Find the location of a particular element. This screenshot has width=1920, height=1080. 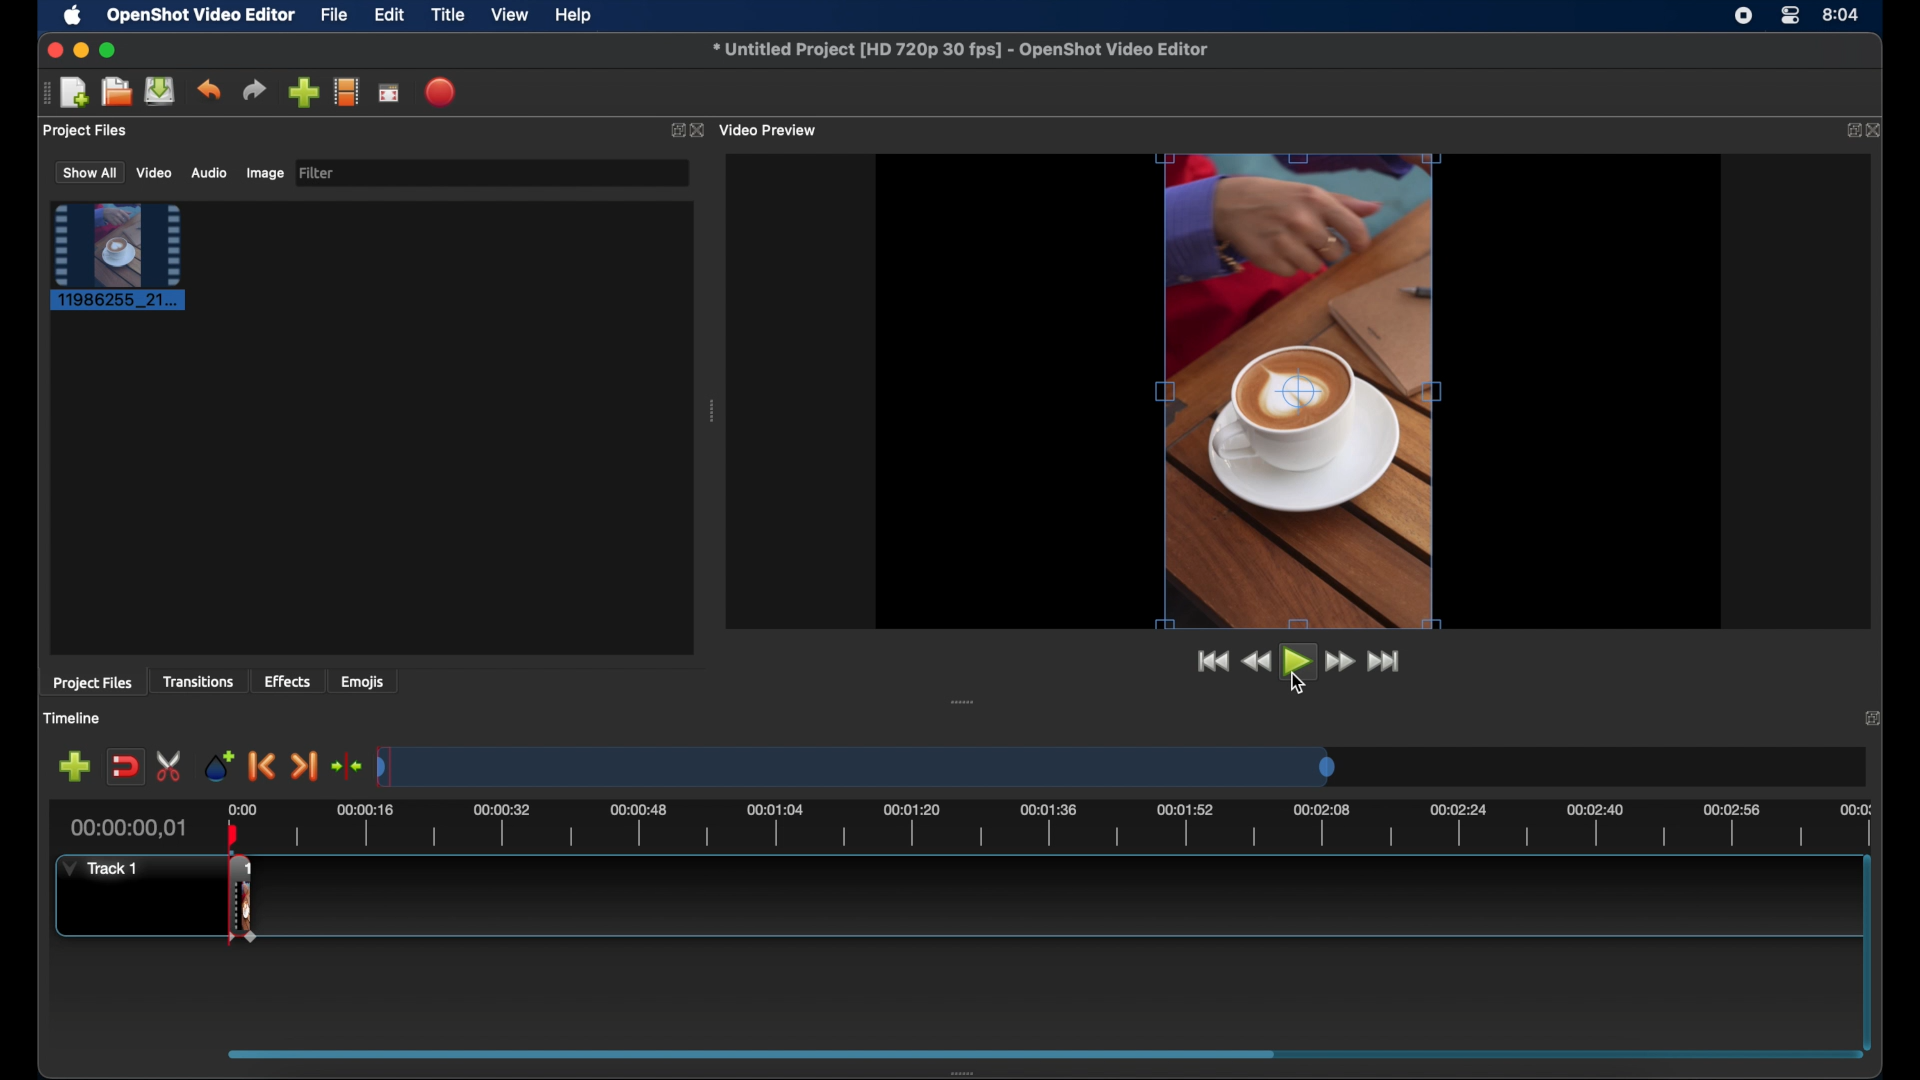

play  is located at coordinates (1295, 661).